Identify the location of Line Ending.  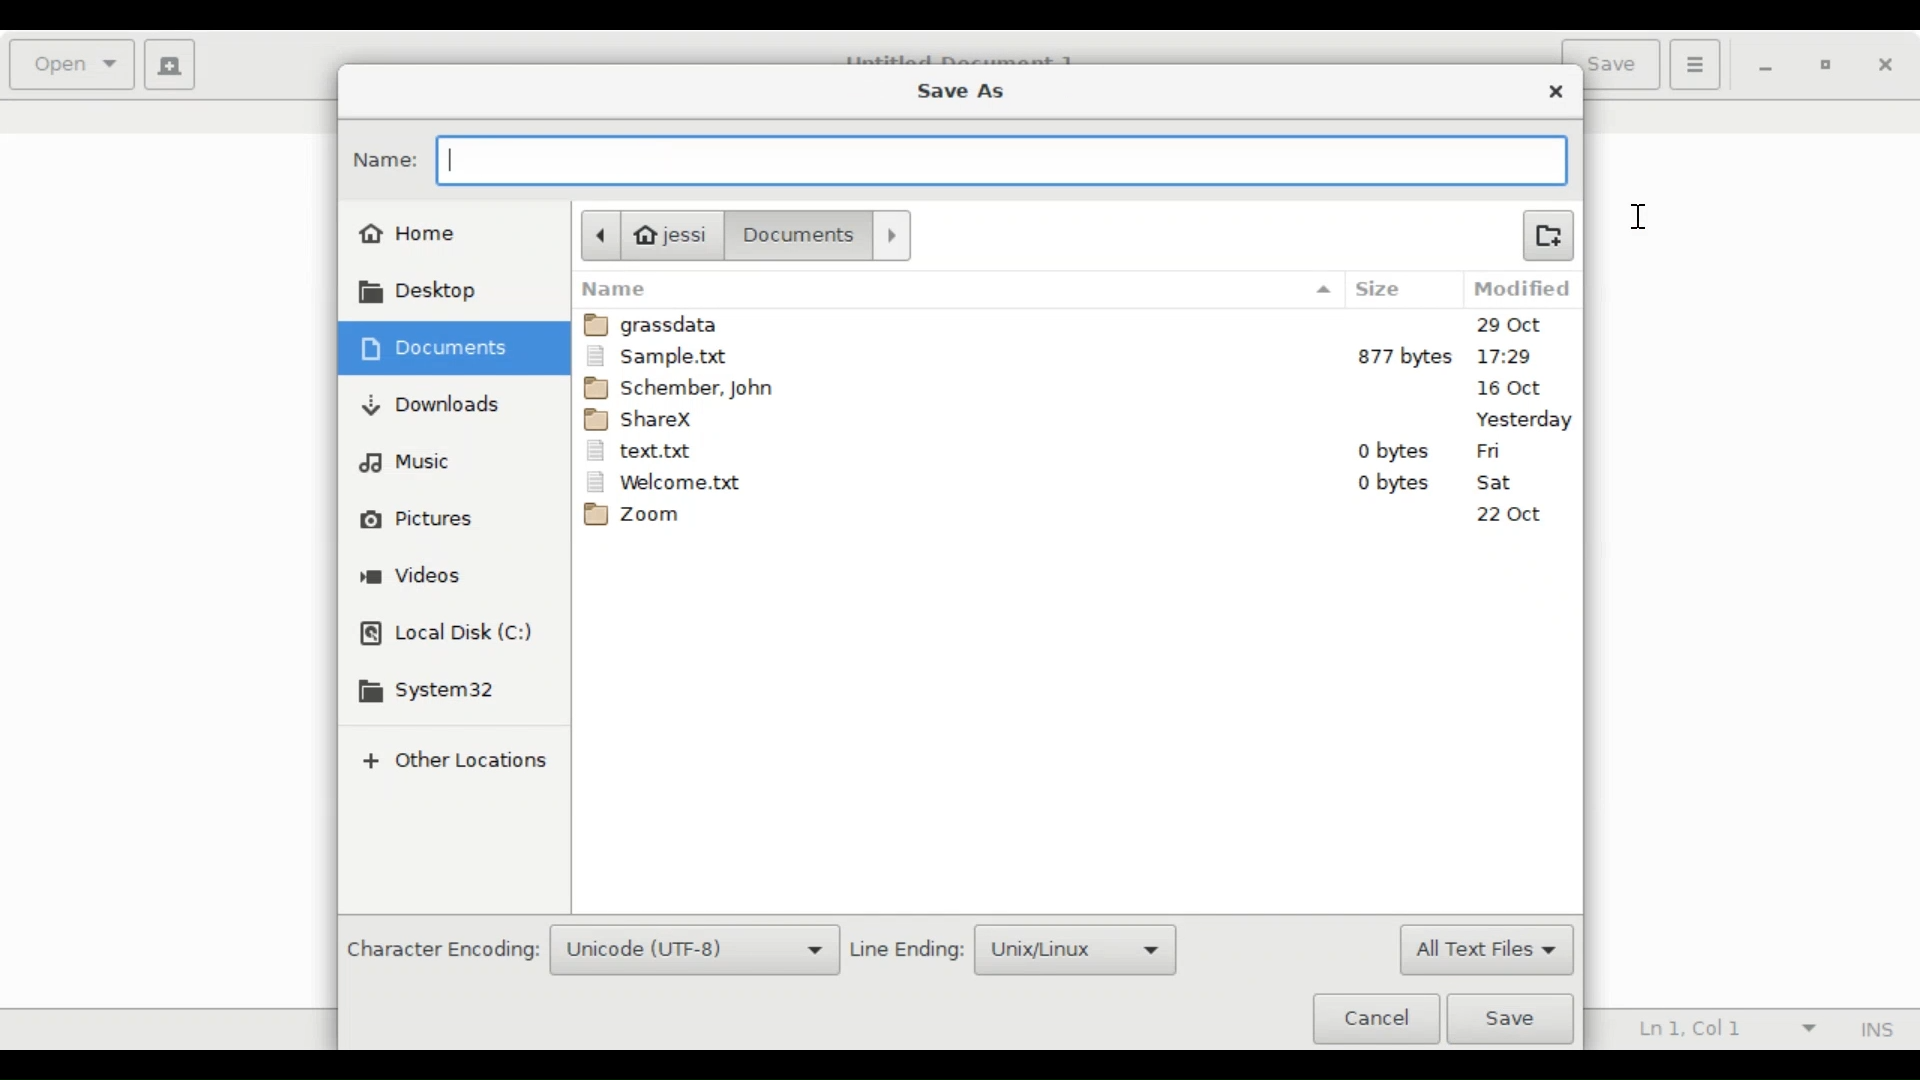
(908, 950).